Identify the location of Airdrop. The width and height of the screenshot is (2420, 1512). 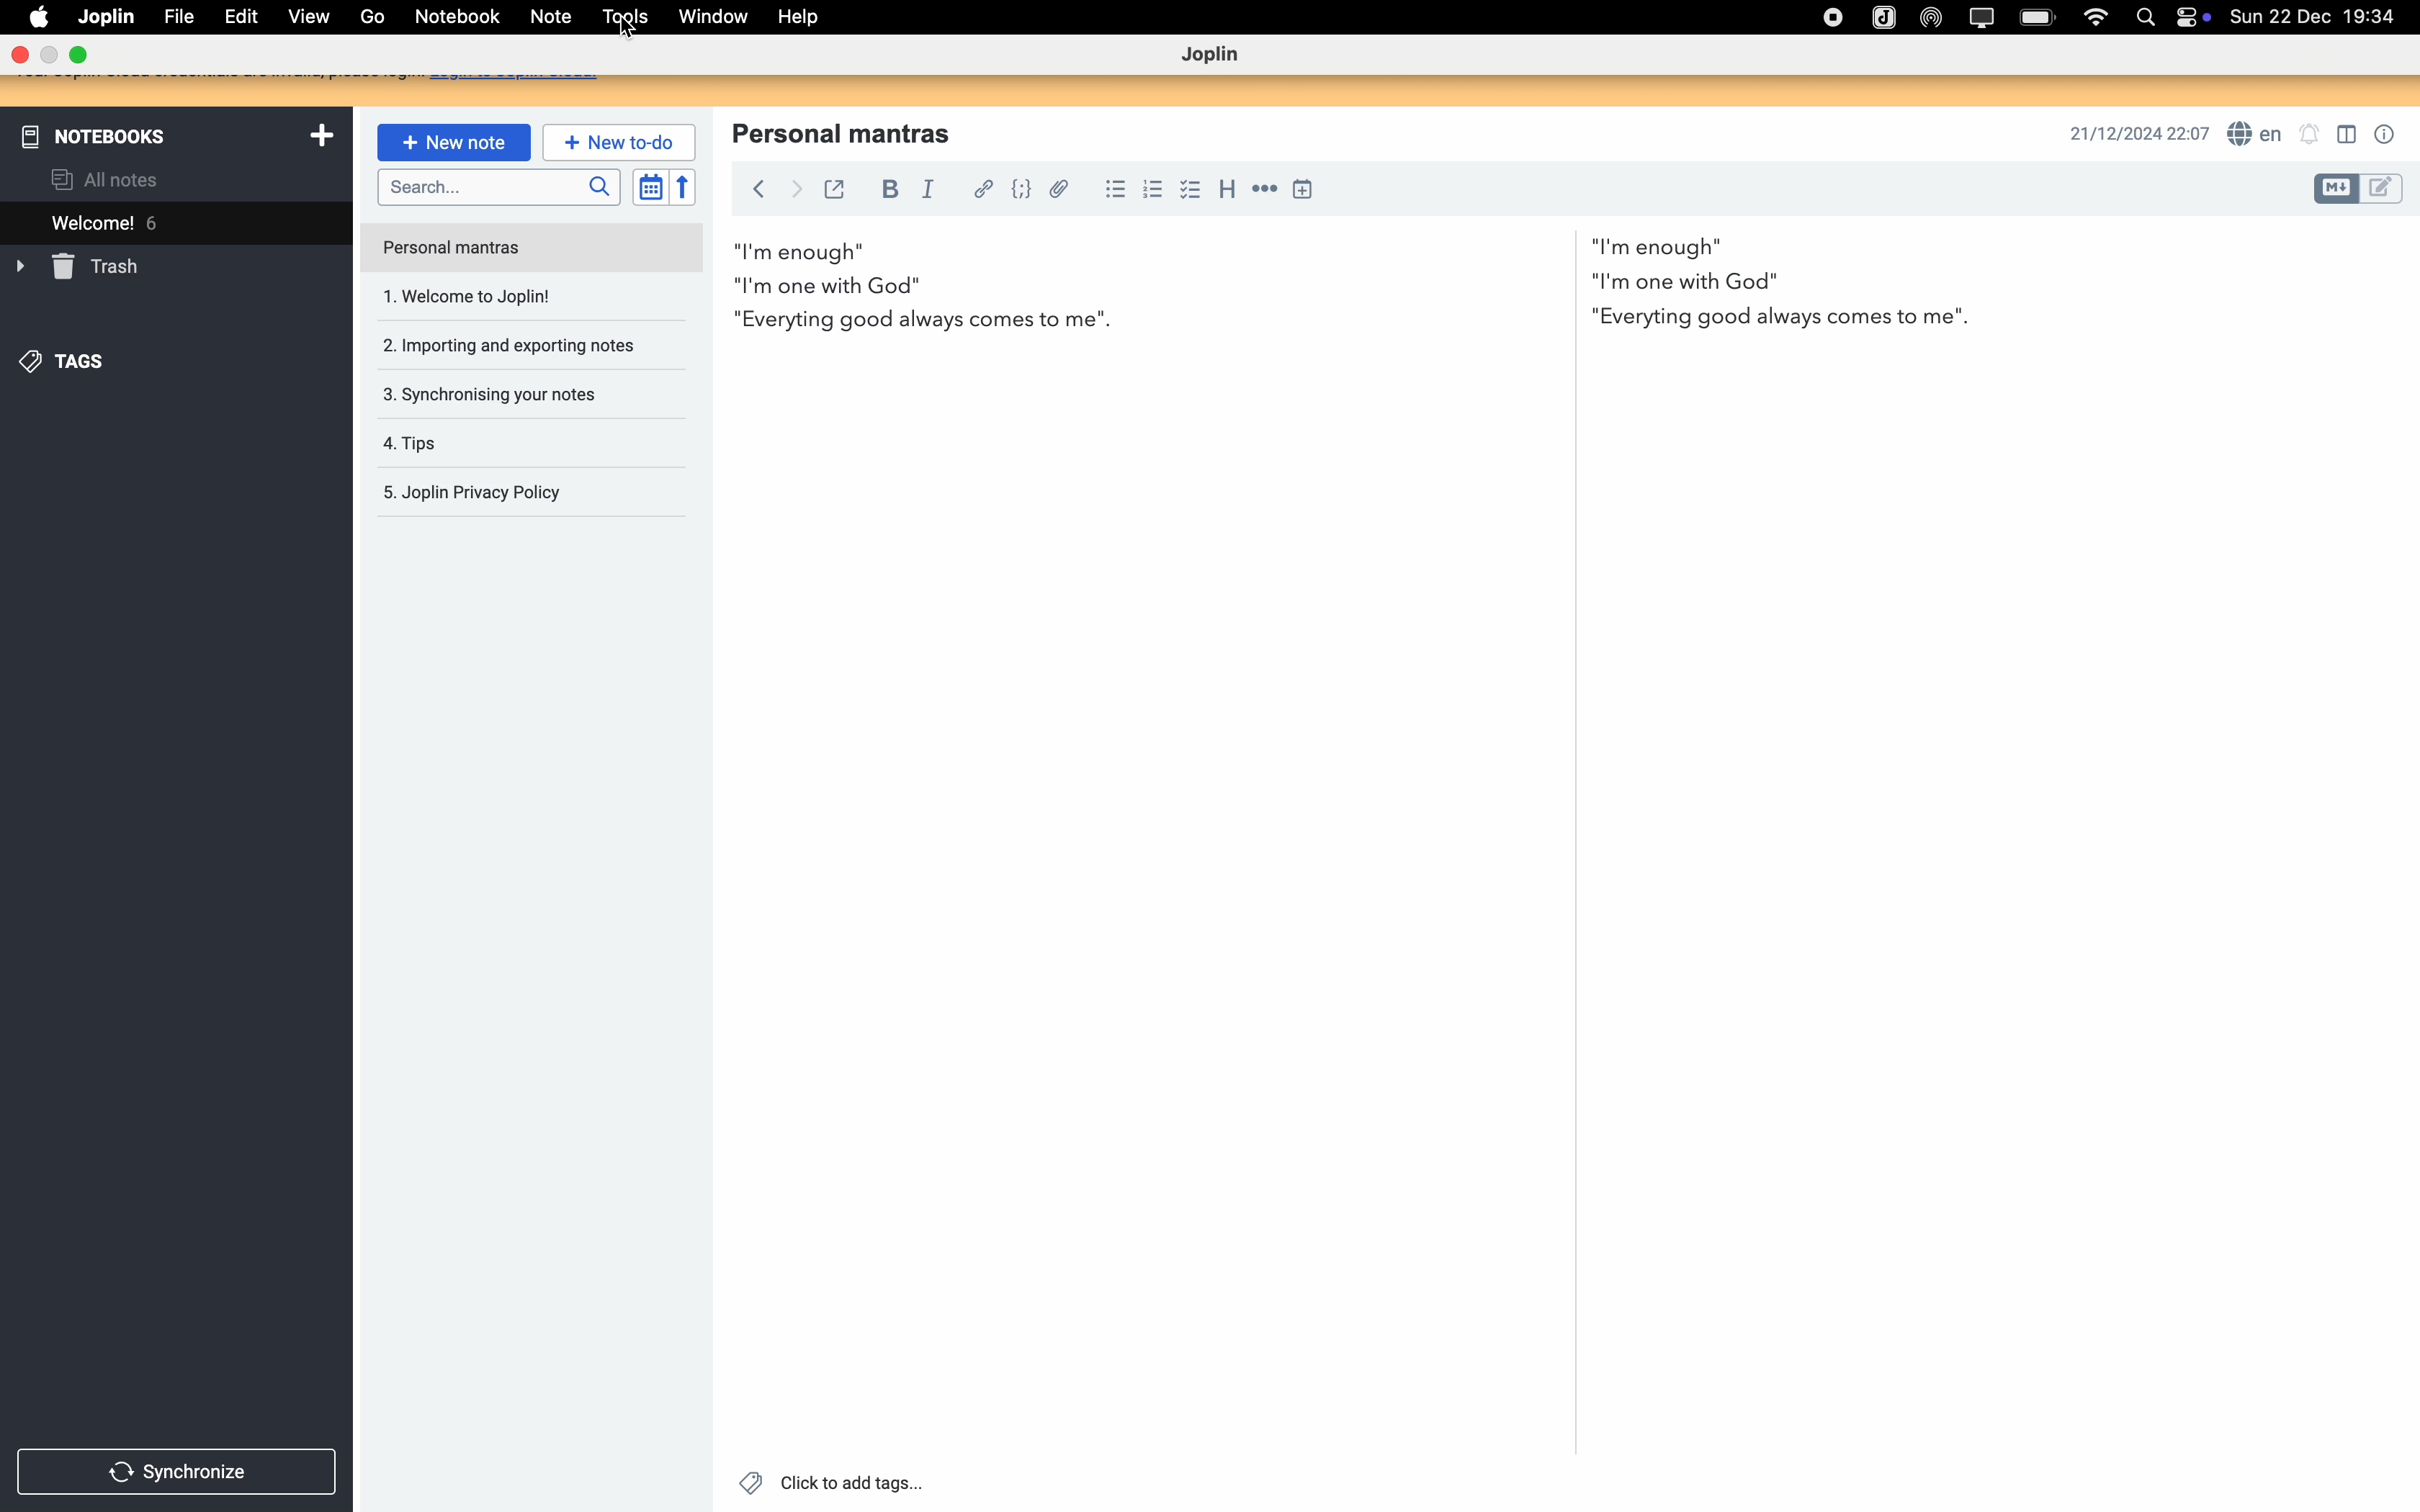
(1930, 16).